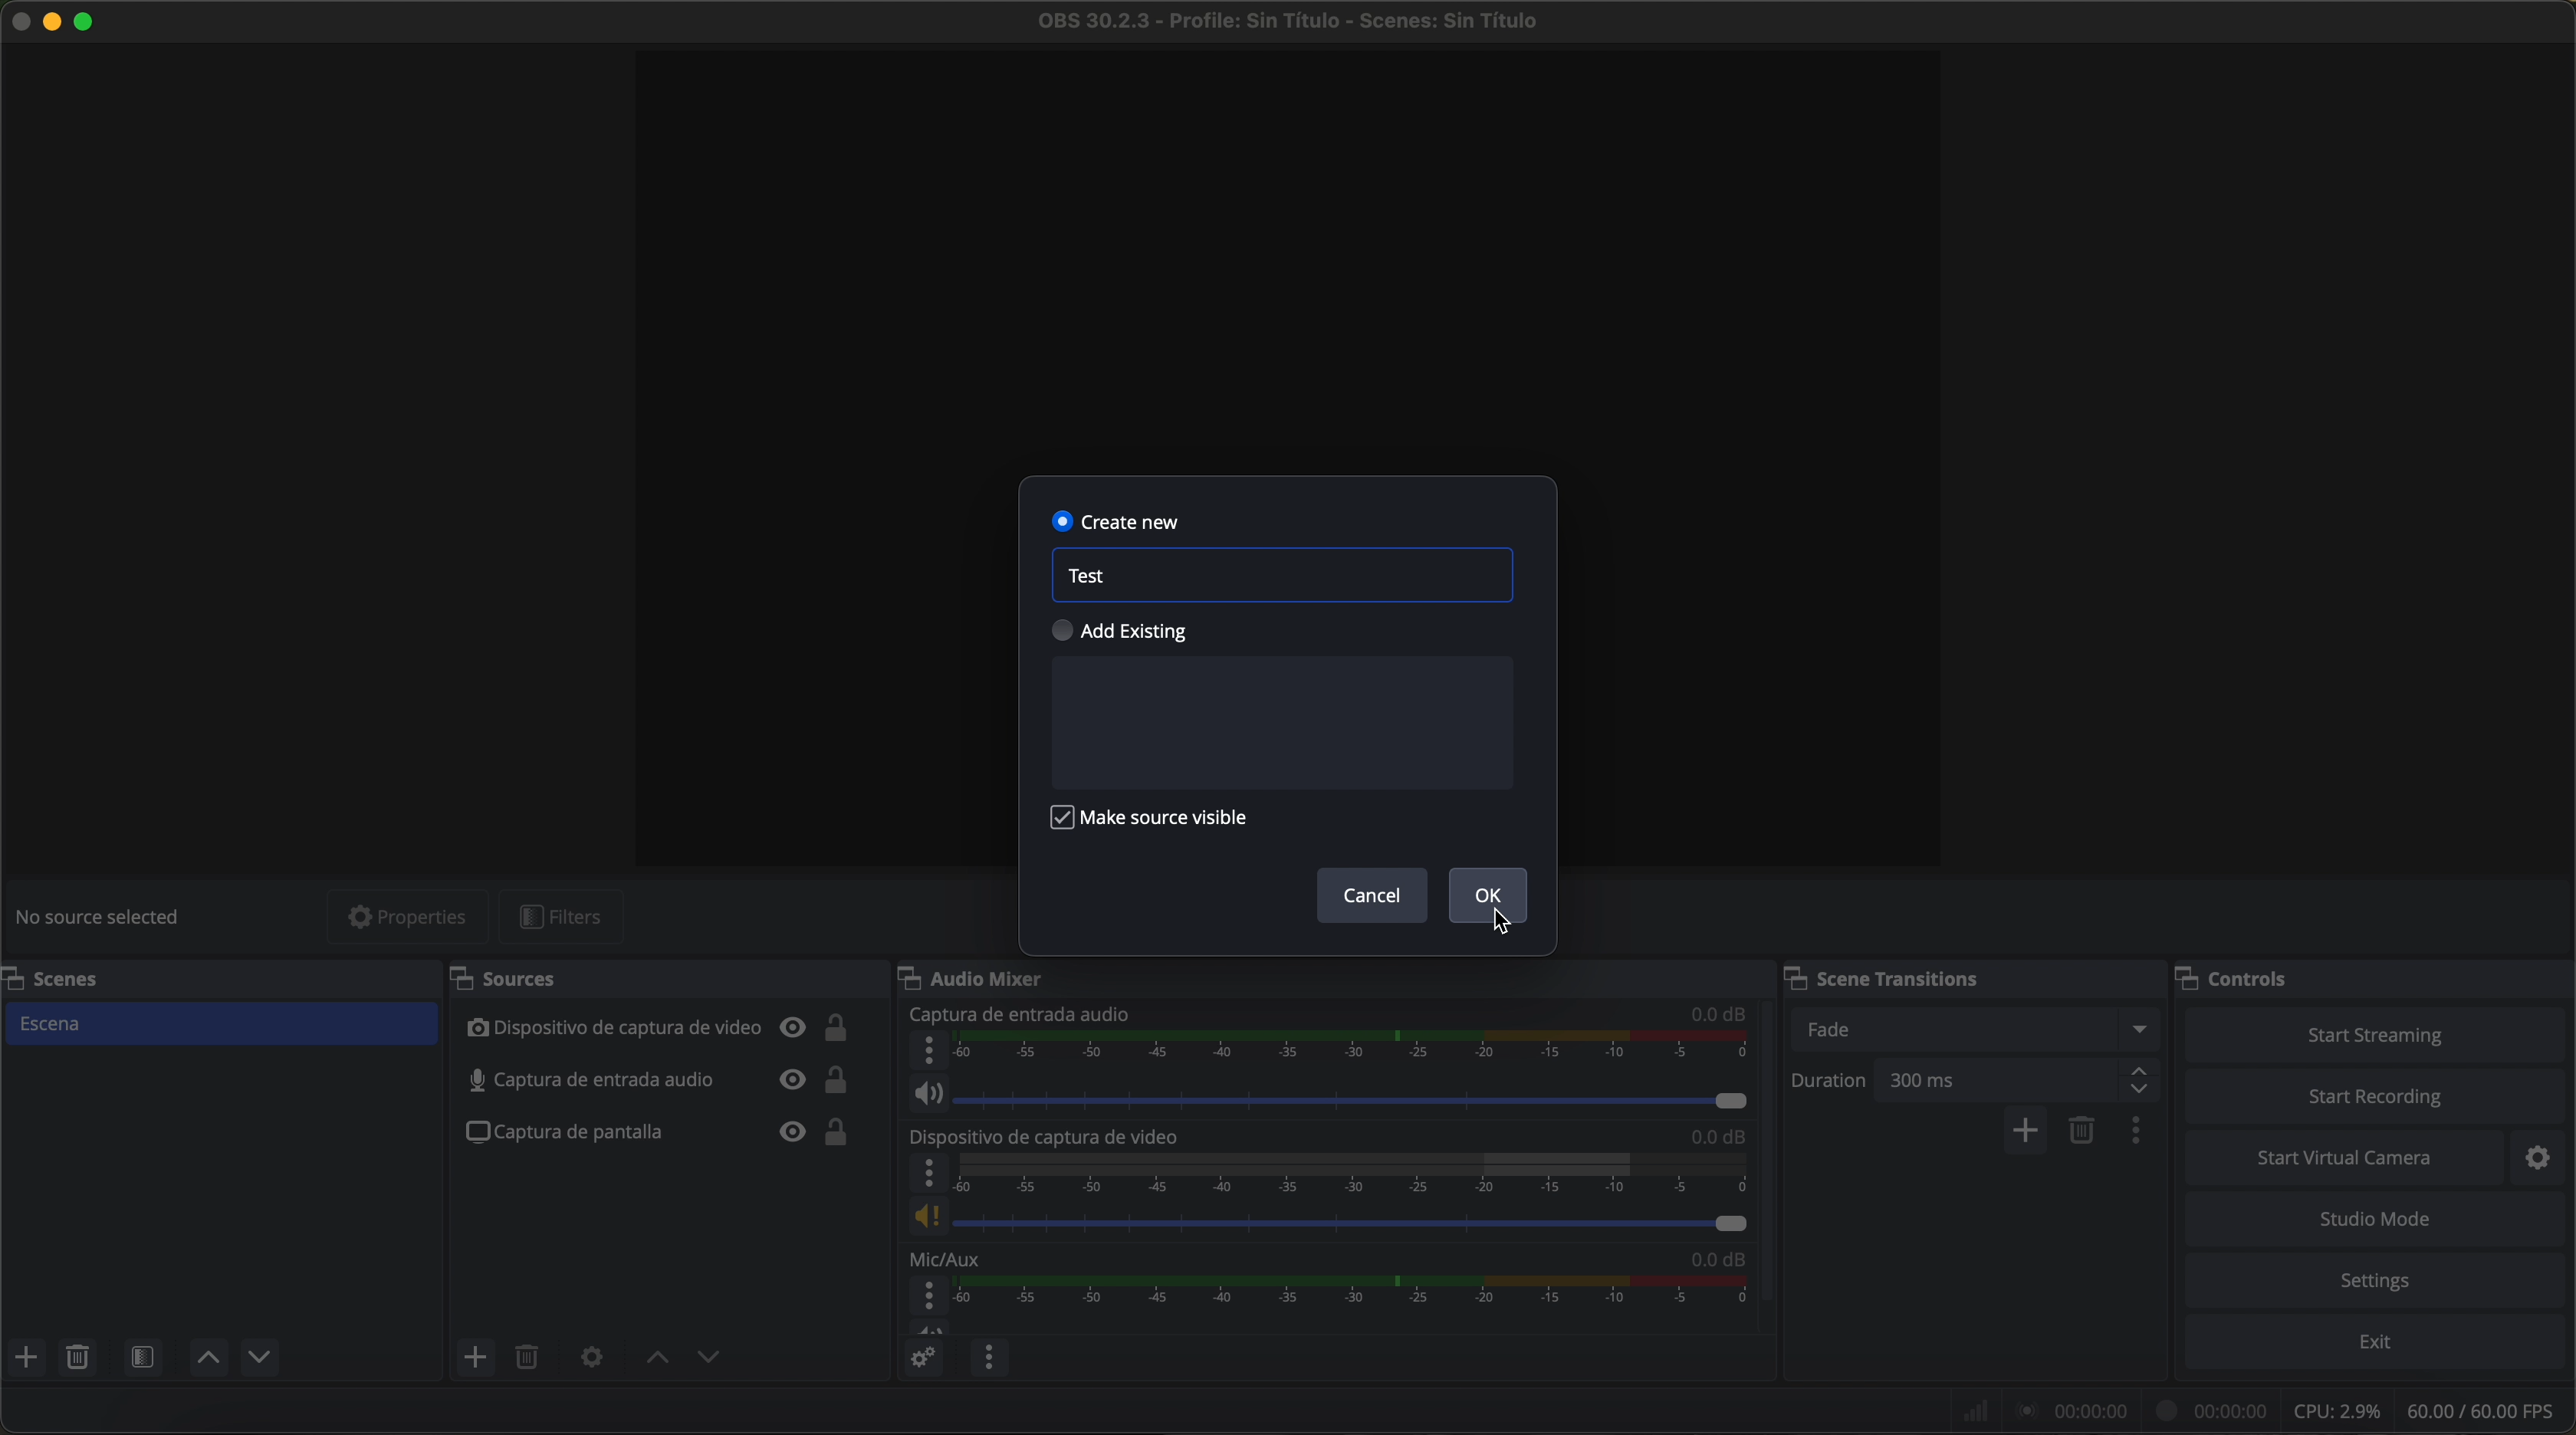 The height and width of the screenshot is (1435, 2576). I want to click on exit, so click(2378, 1344).